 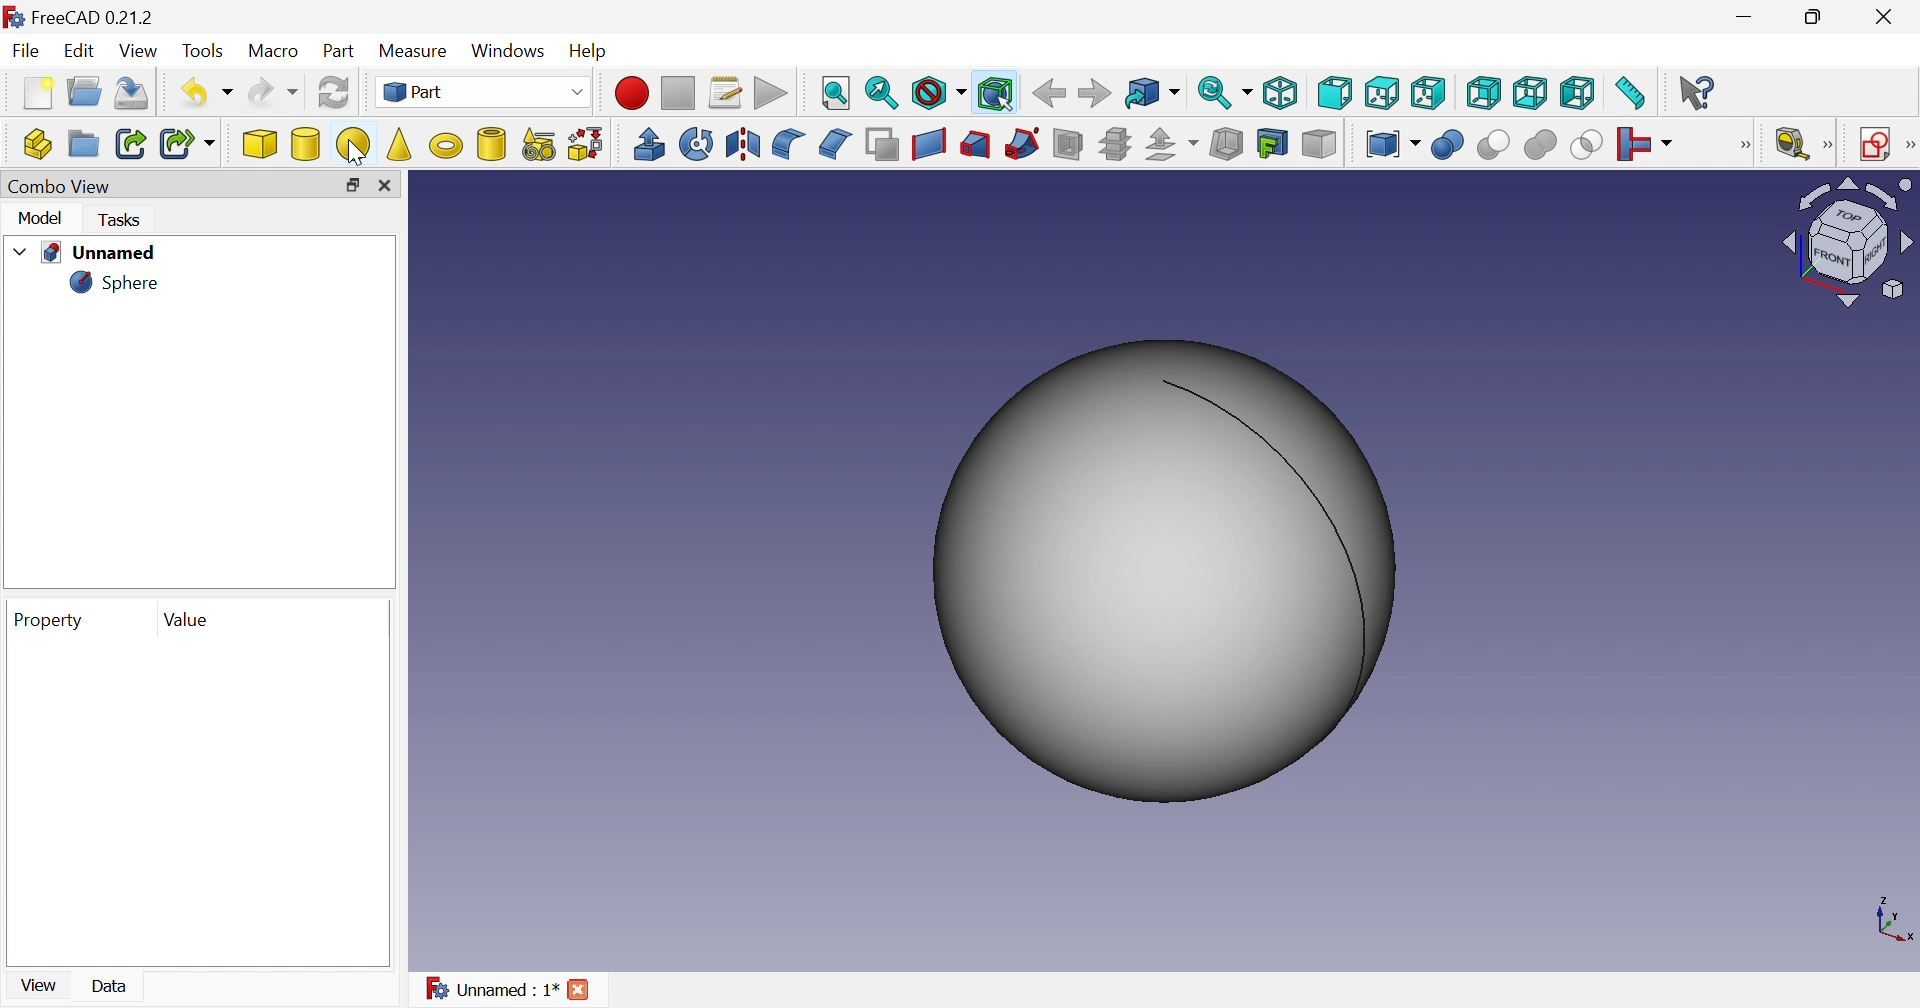 I want to click on Macro, so click(x=273, y=50).